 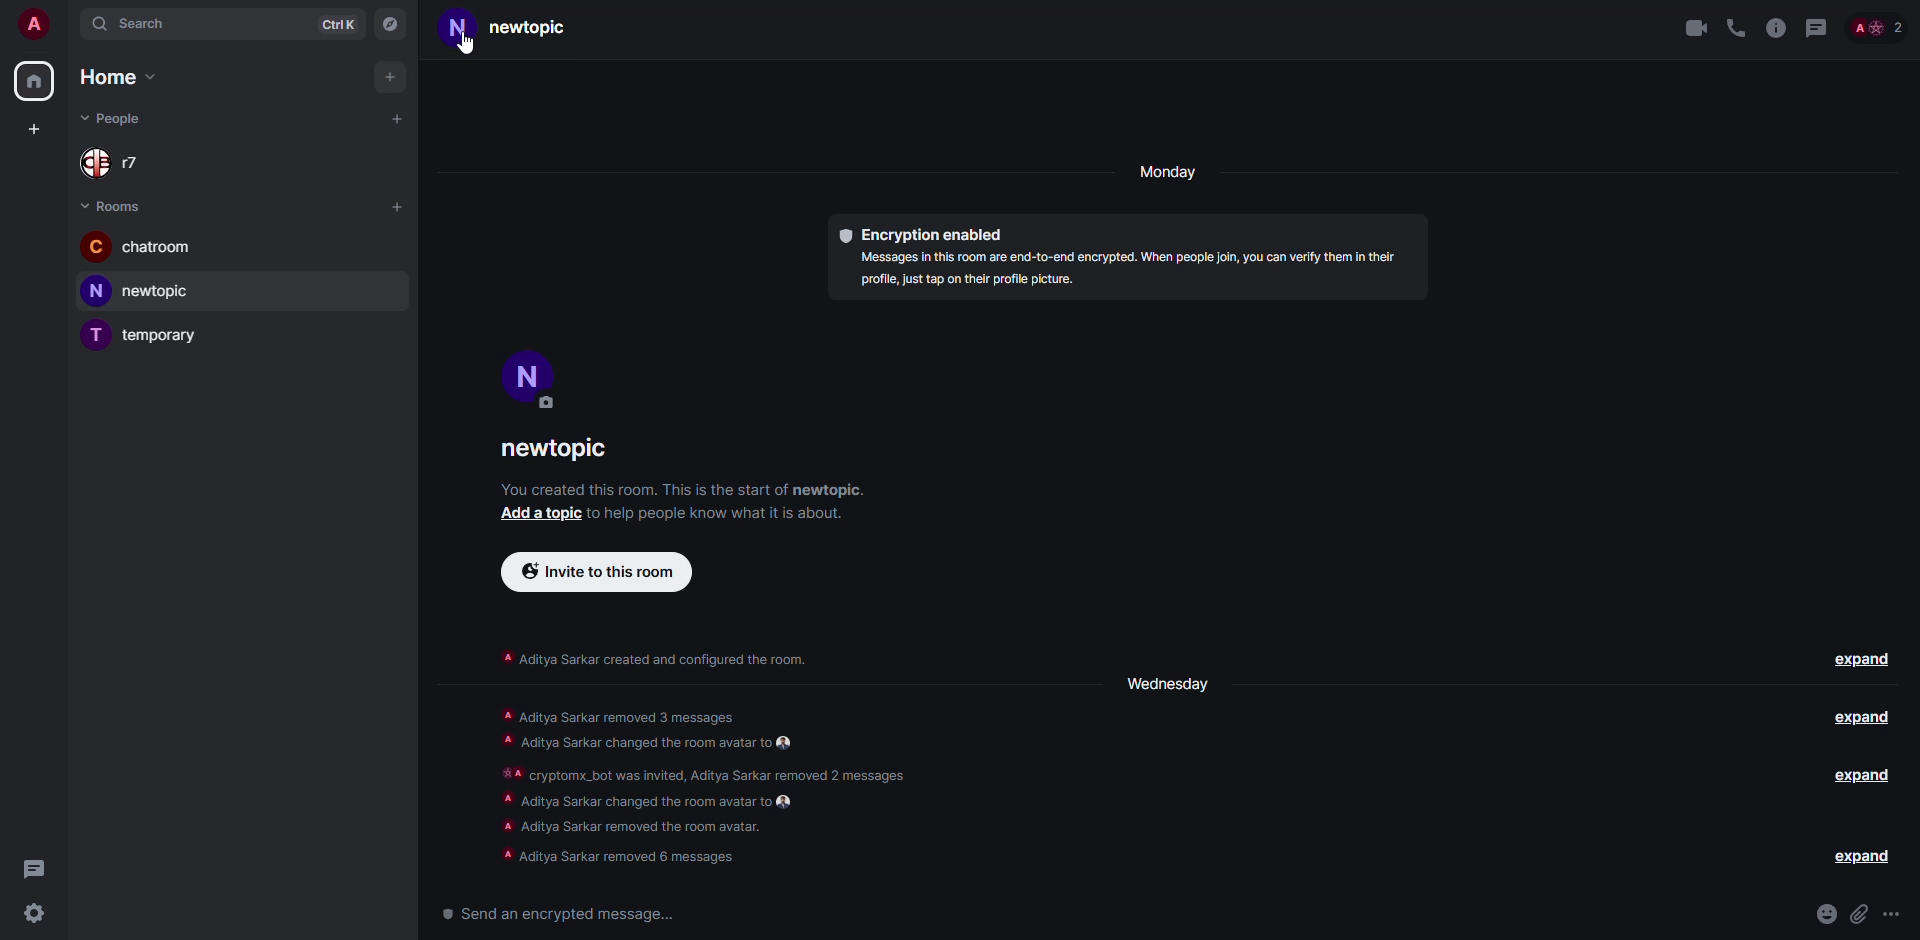 I want to click on settings, so click(x=36, y=917).